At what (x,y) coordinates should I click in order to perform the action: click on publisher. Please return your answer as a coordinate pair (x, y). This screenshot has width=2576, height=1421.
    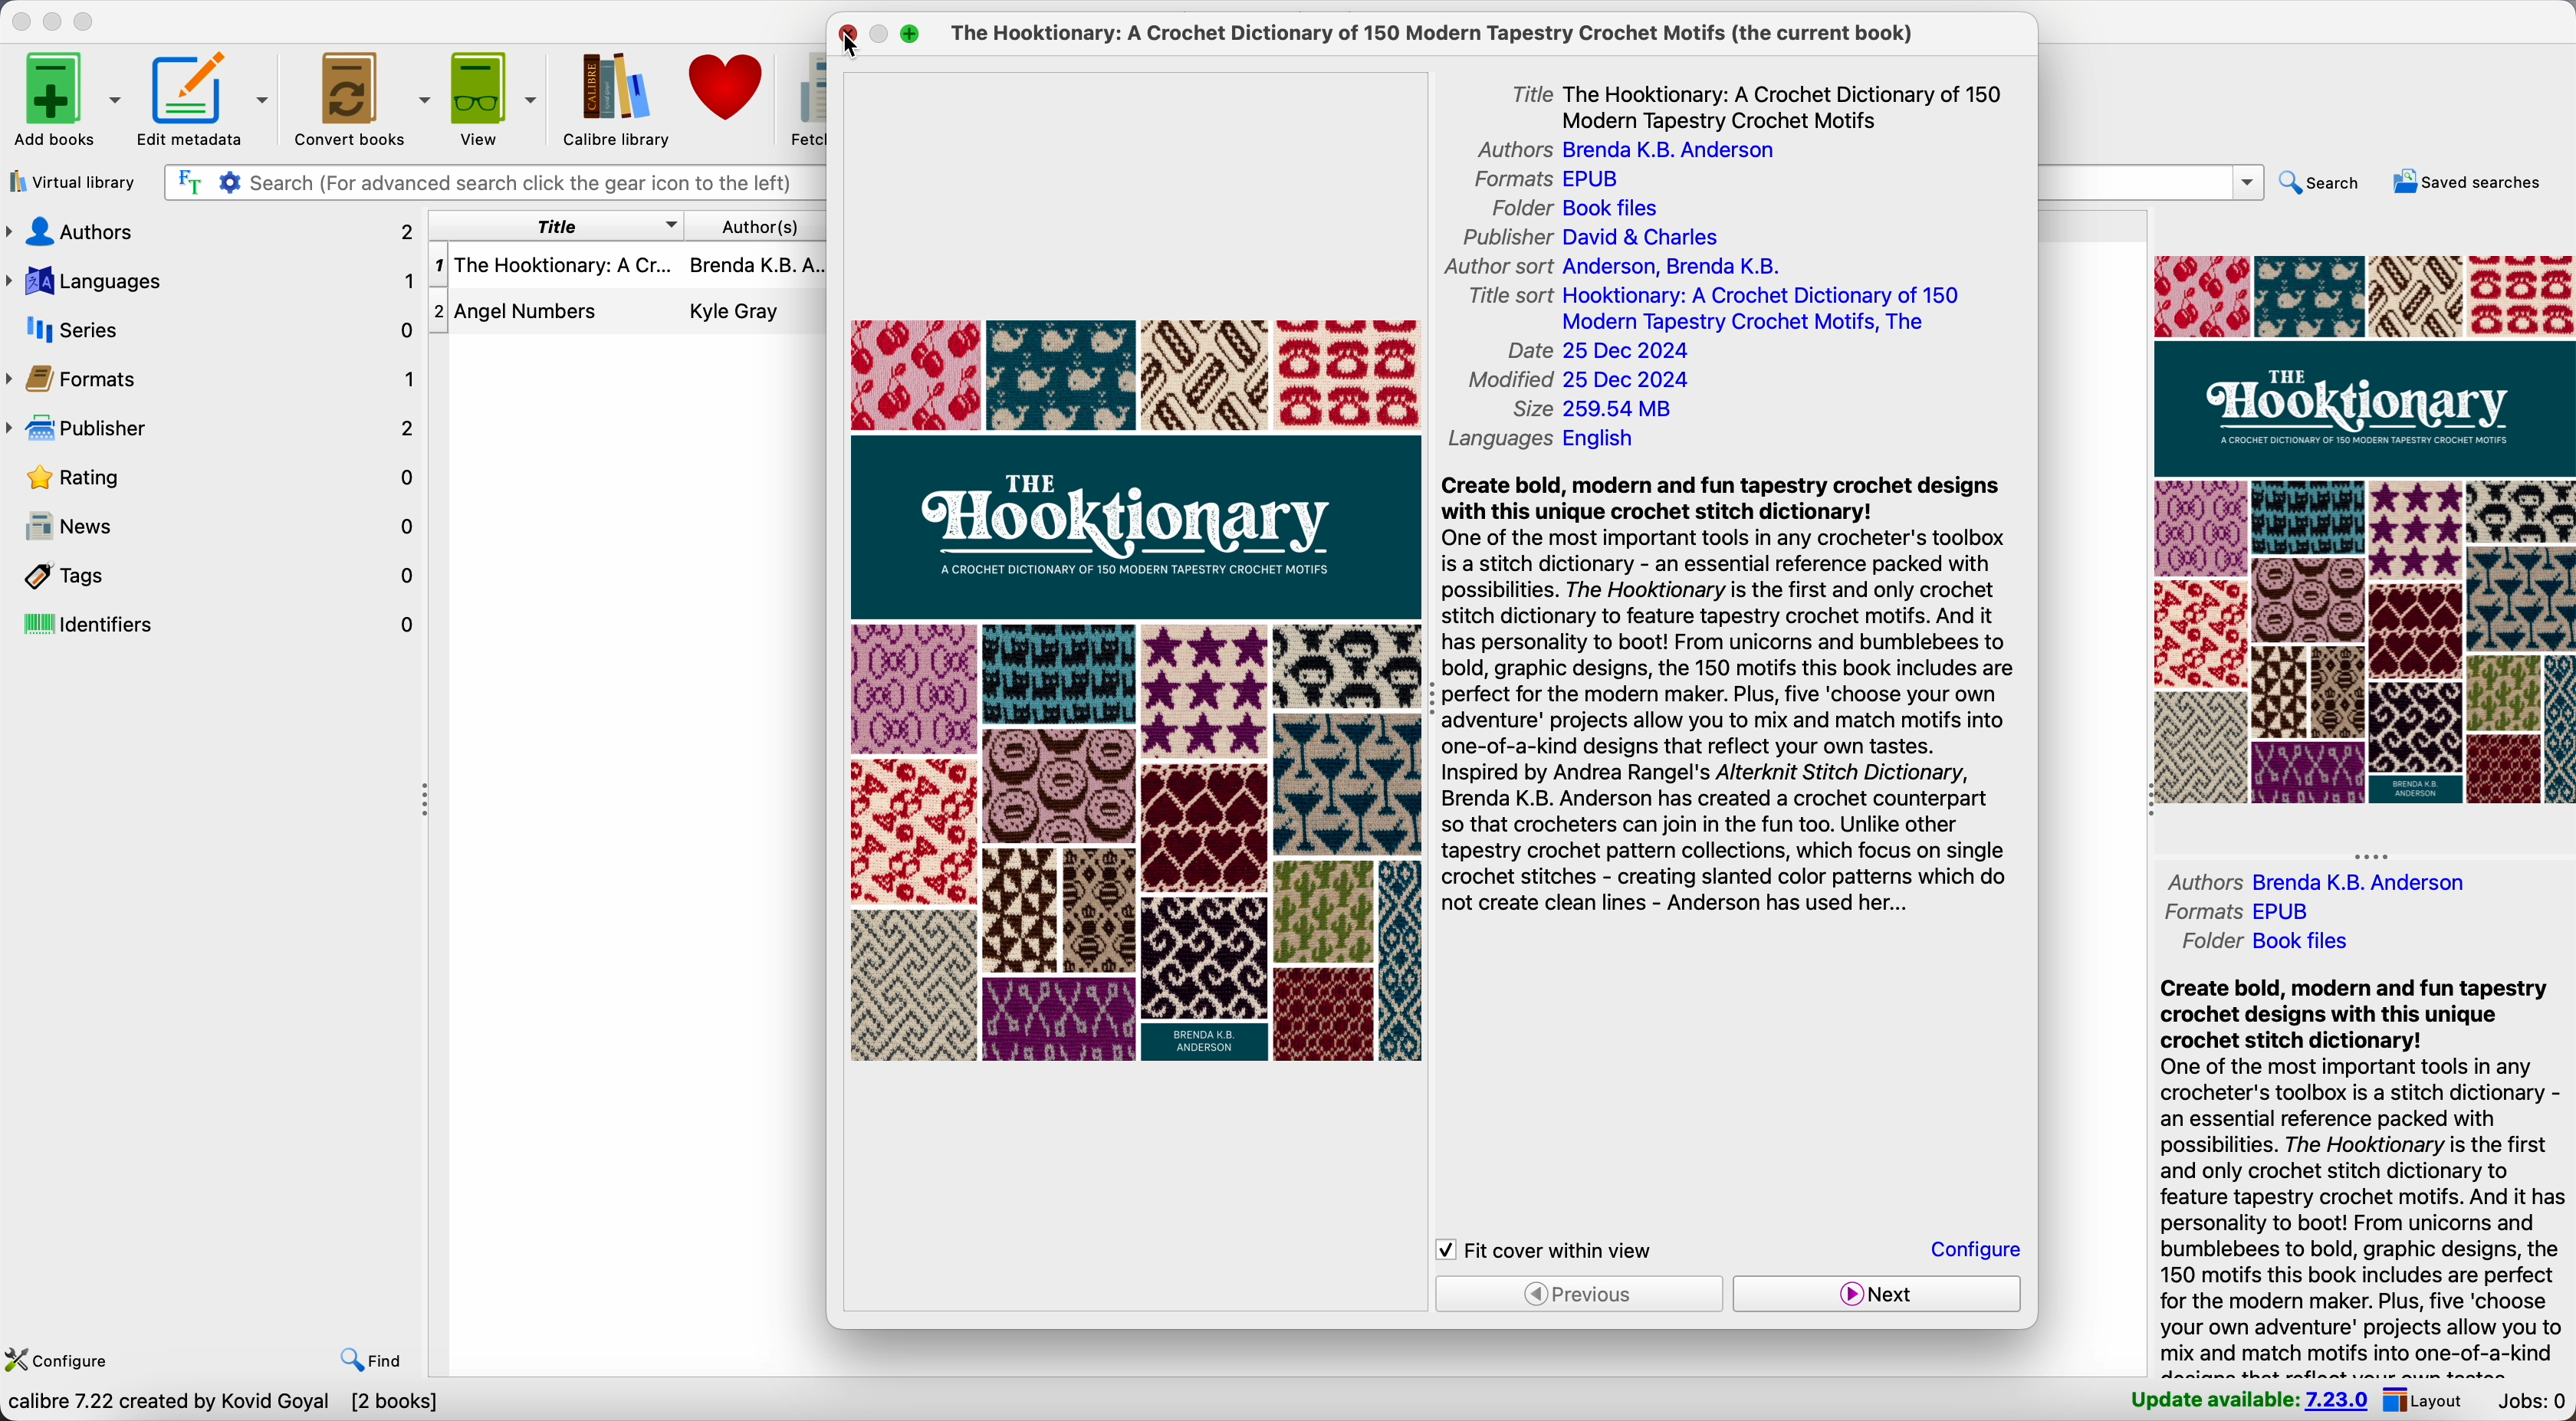
    Looking at the image, I should click on (214, 433).